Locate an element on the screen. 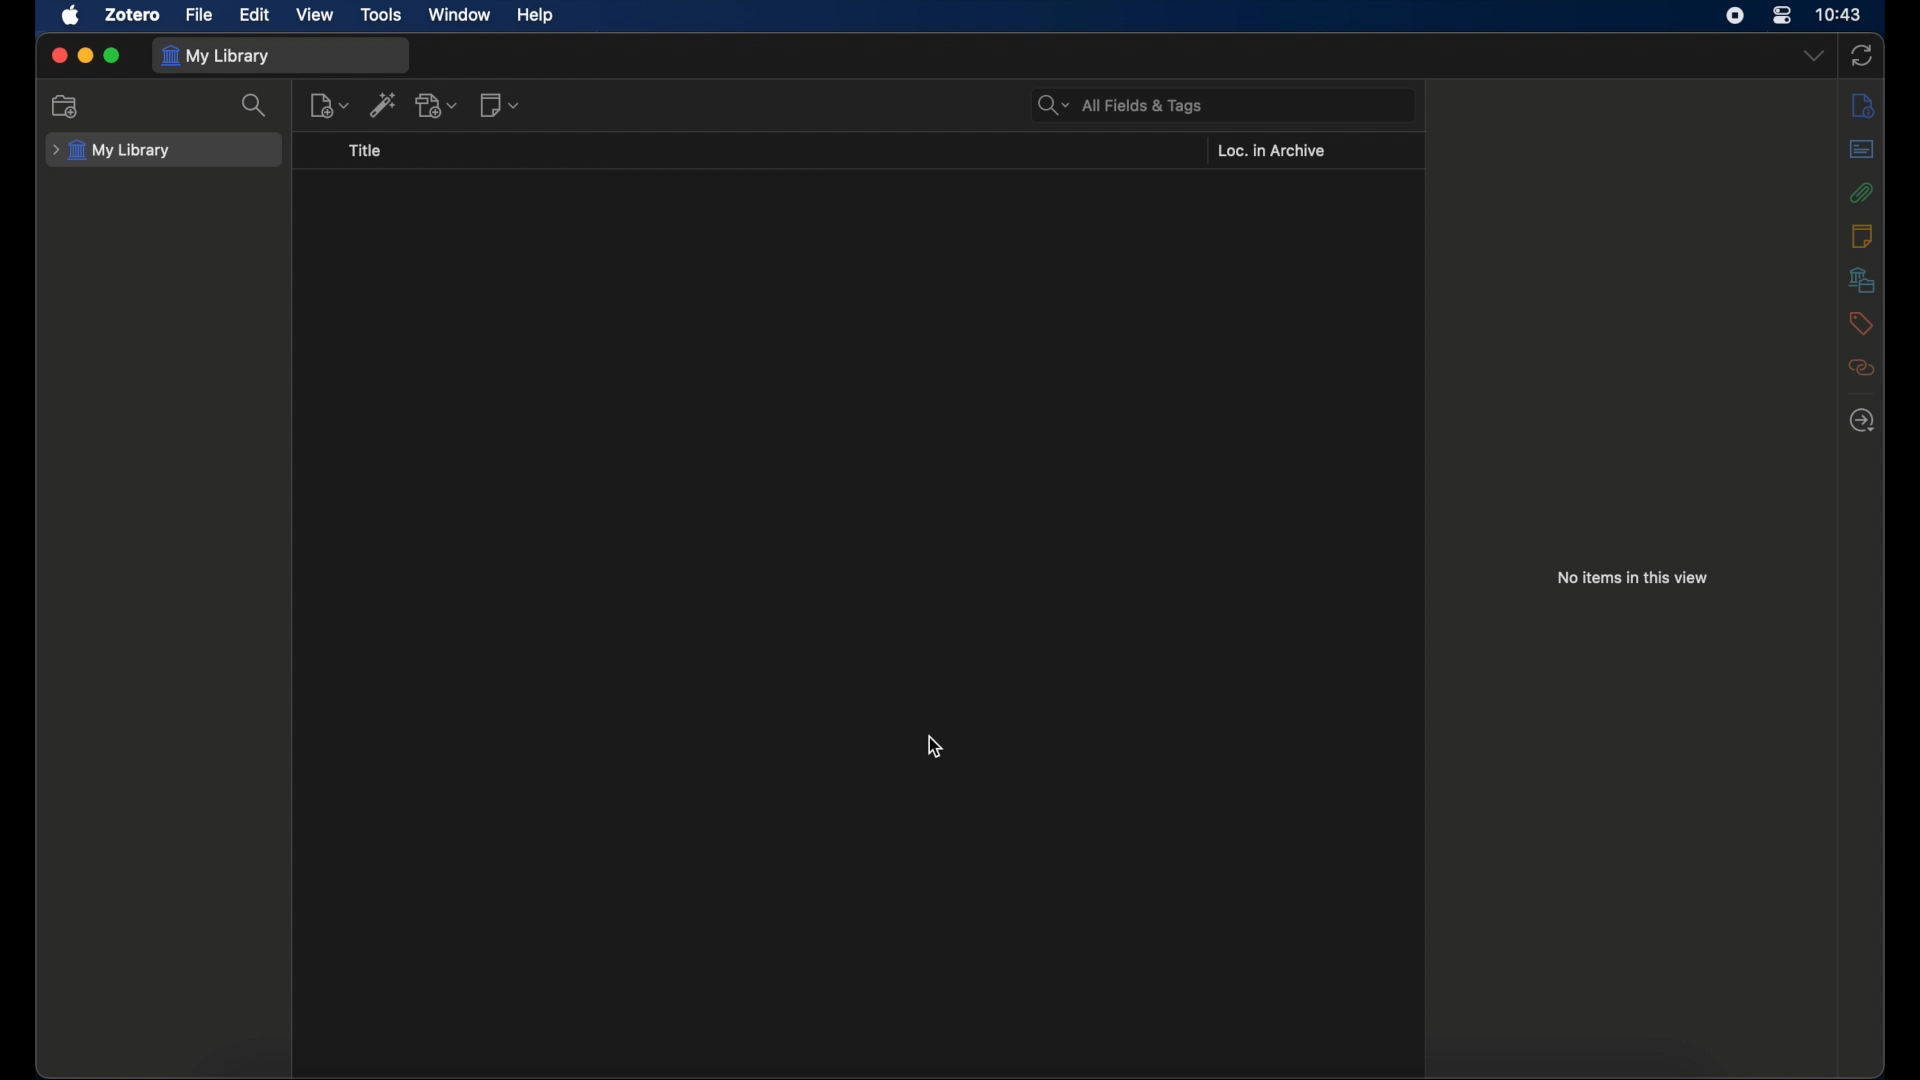 The height and width of the screenshot is (1080, 1920). window is located at coordinates (458, 13).